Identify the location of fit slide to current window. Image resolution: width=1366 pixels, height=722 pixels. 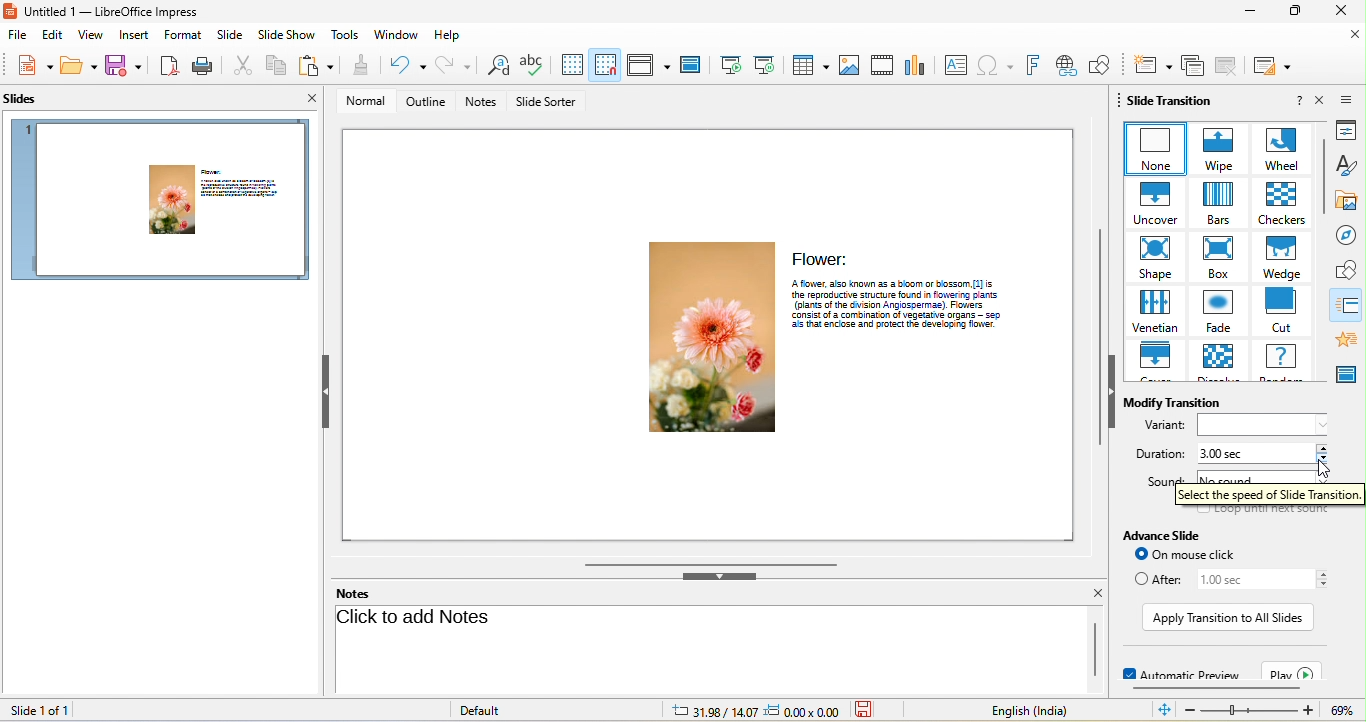
(1162, 710).